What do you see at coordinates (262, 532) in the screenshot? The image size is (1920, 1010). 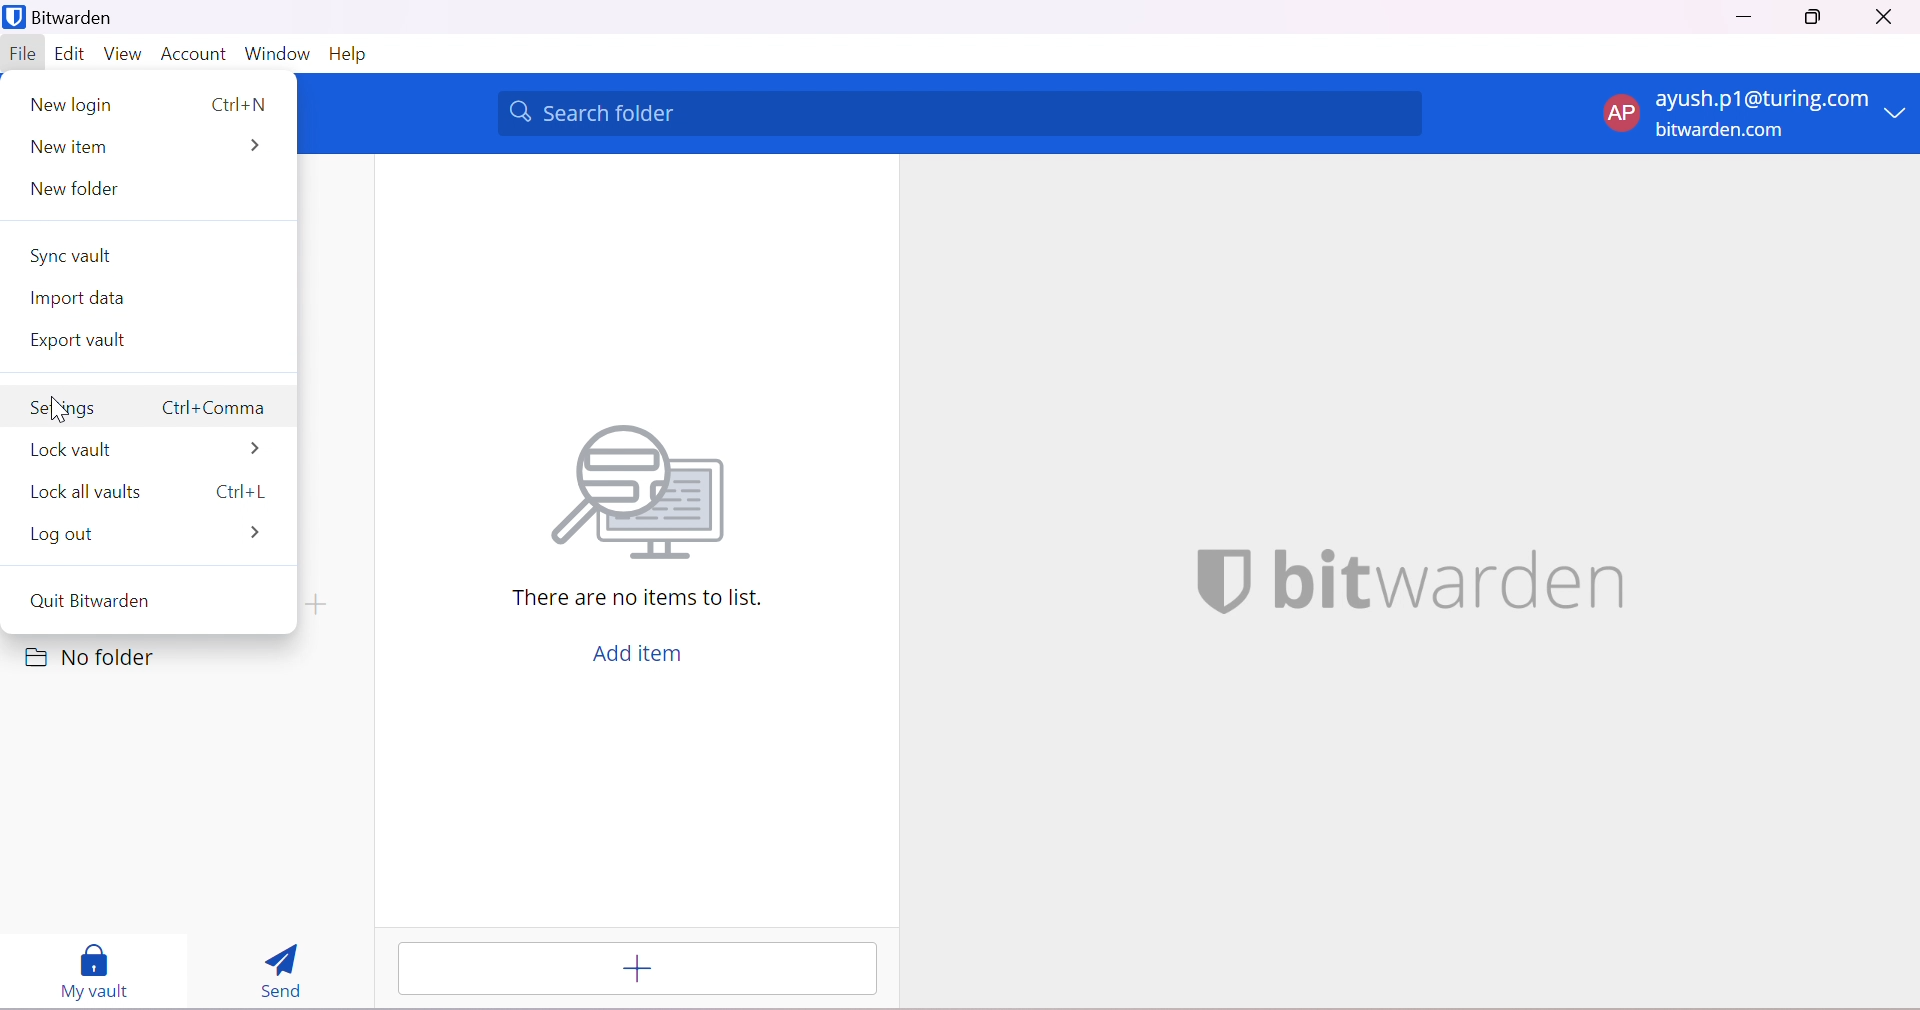 I see `More` at bounding box center [262, 532].